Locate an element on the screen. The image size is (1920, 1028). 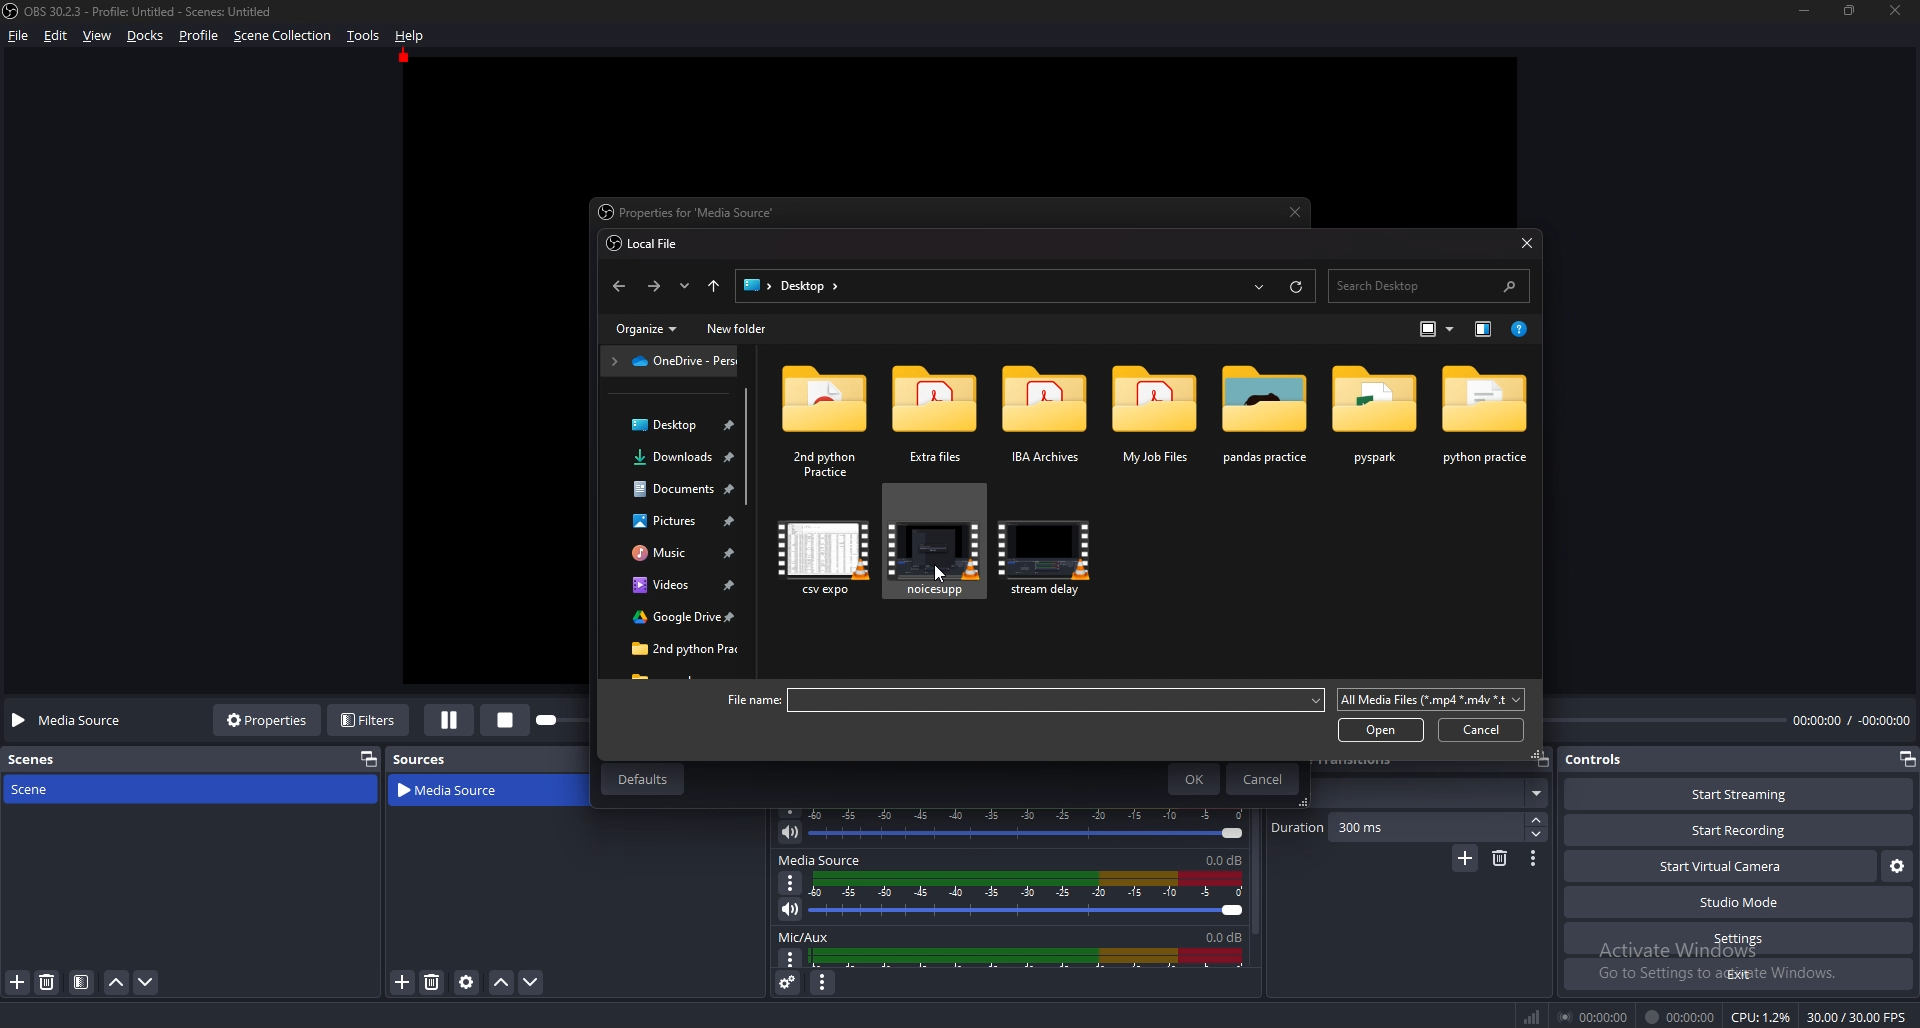
Transition properties is located at coordinates (1533, 859).